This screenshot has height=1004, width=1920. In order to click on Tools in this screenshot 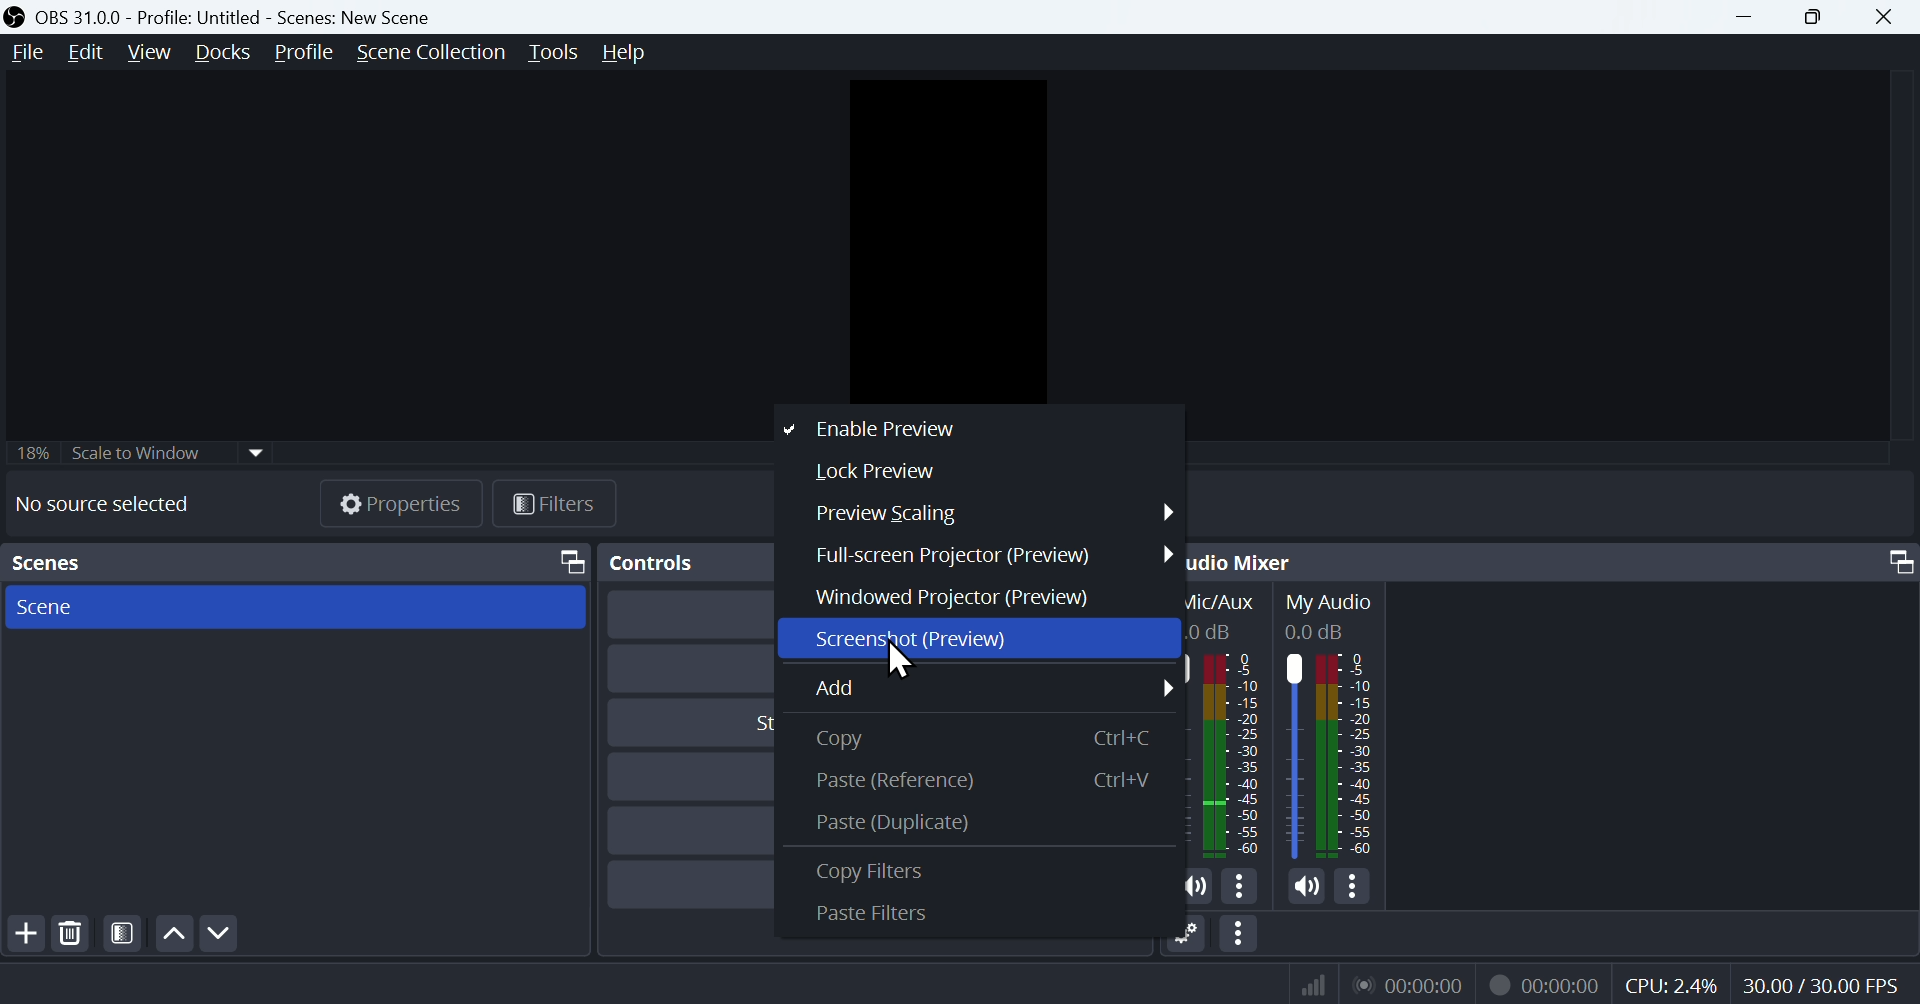, I will do `click(557, 56)`.